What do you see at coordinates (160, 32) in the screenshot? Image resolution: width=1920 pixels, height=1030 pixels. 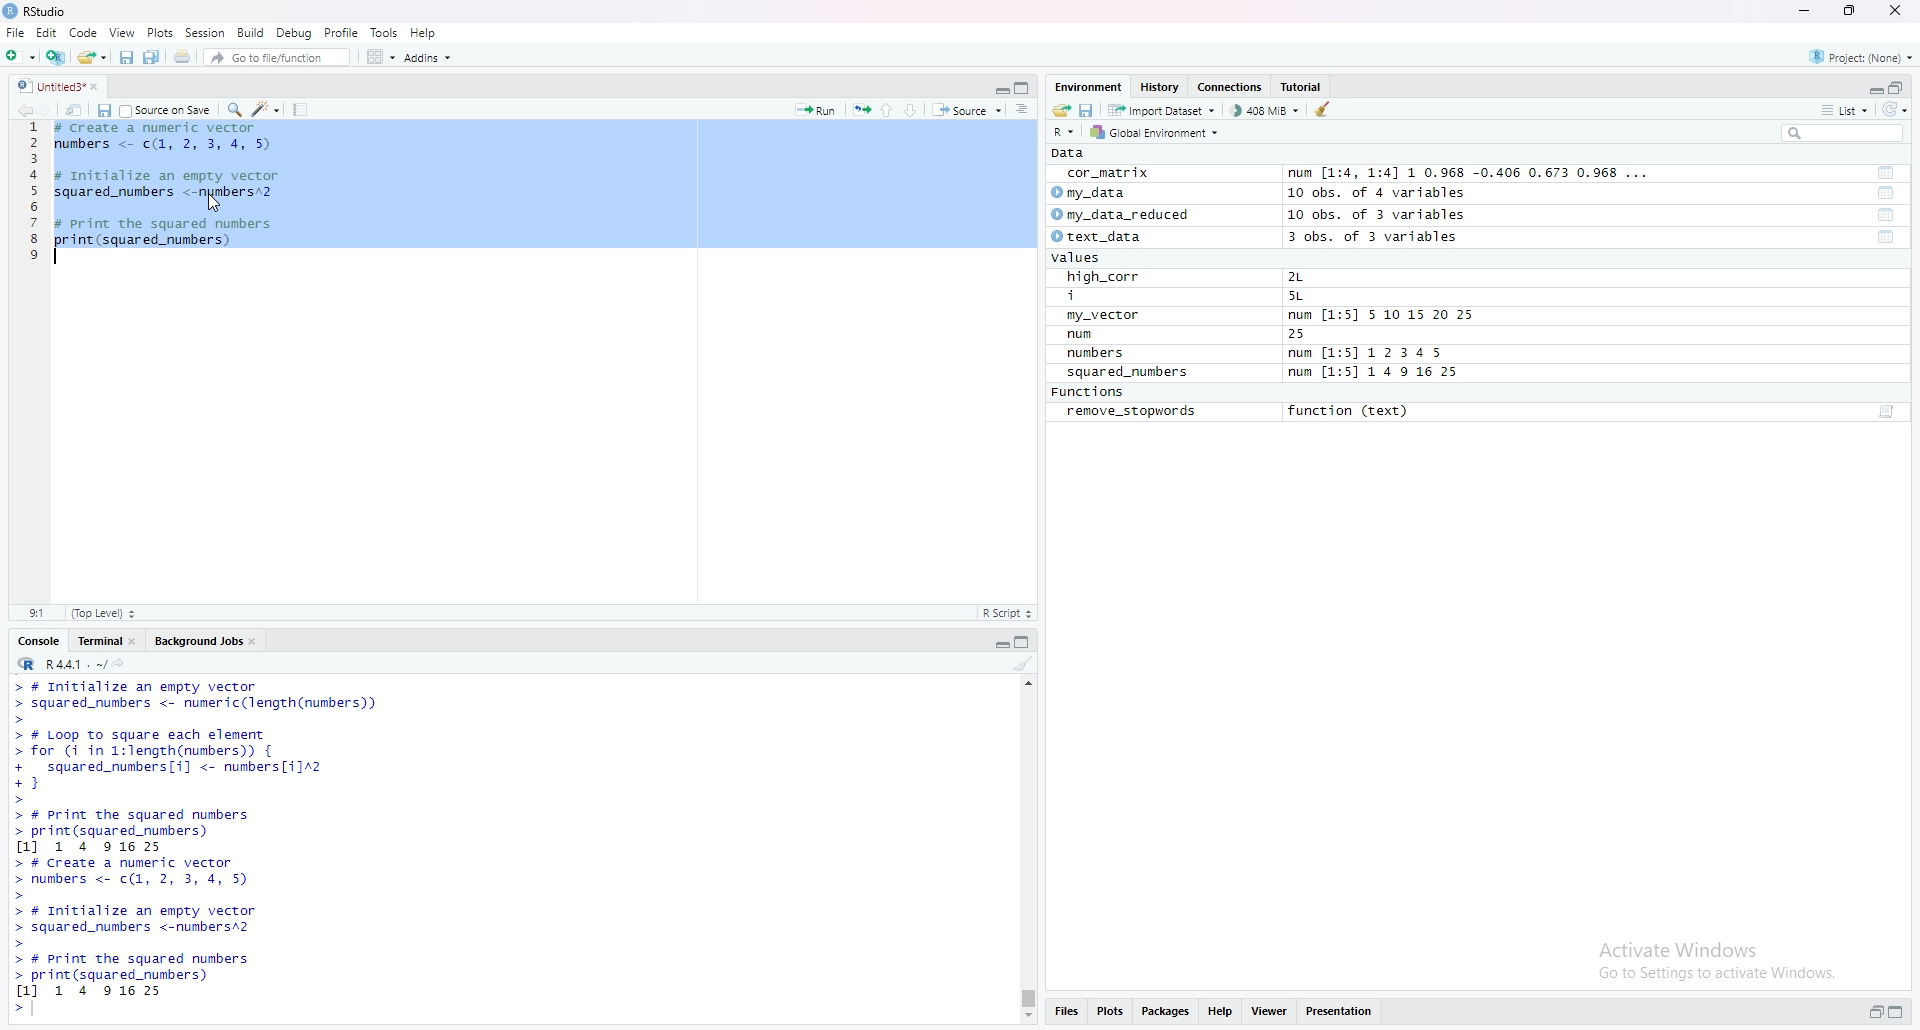 I see `Plots` at bounding box center [160, 32].